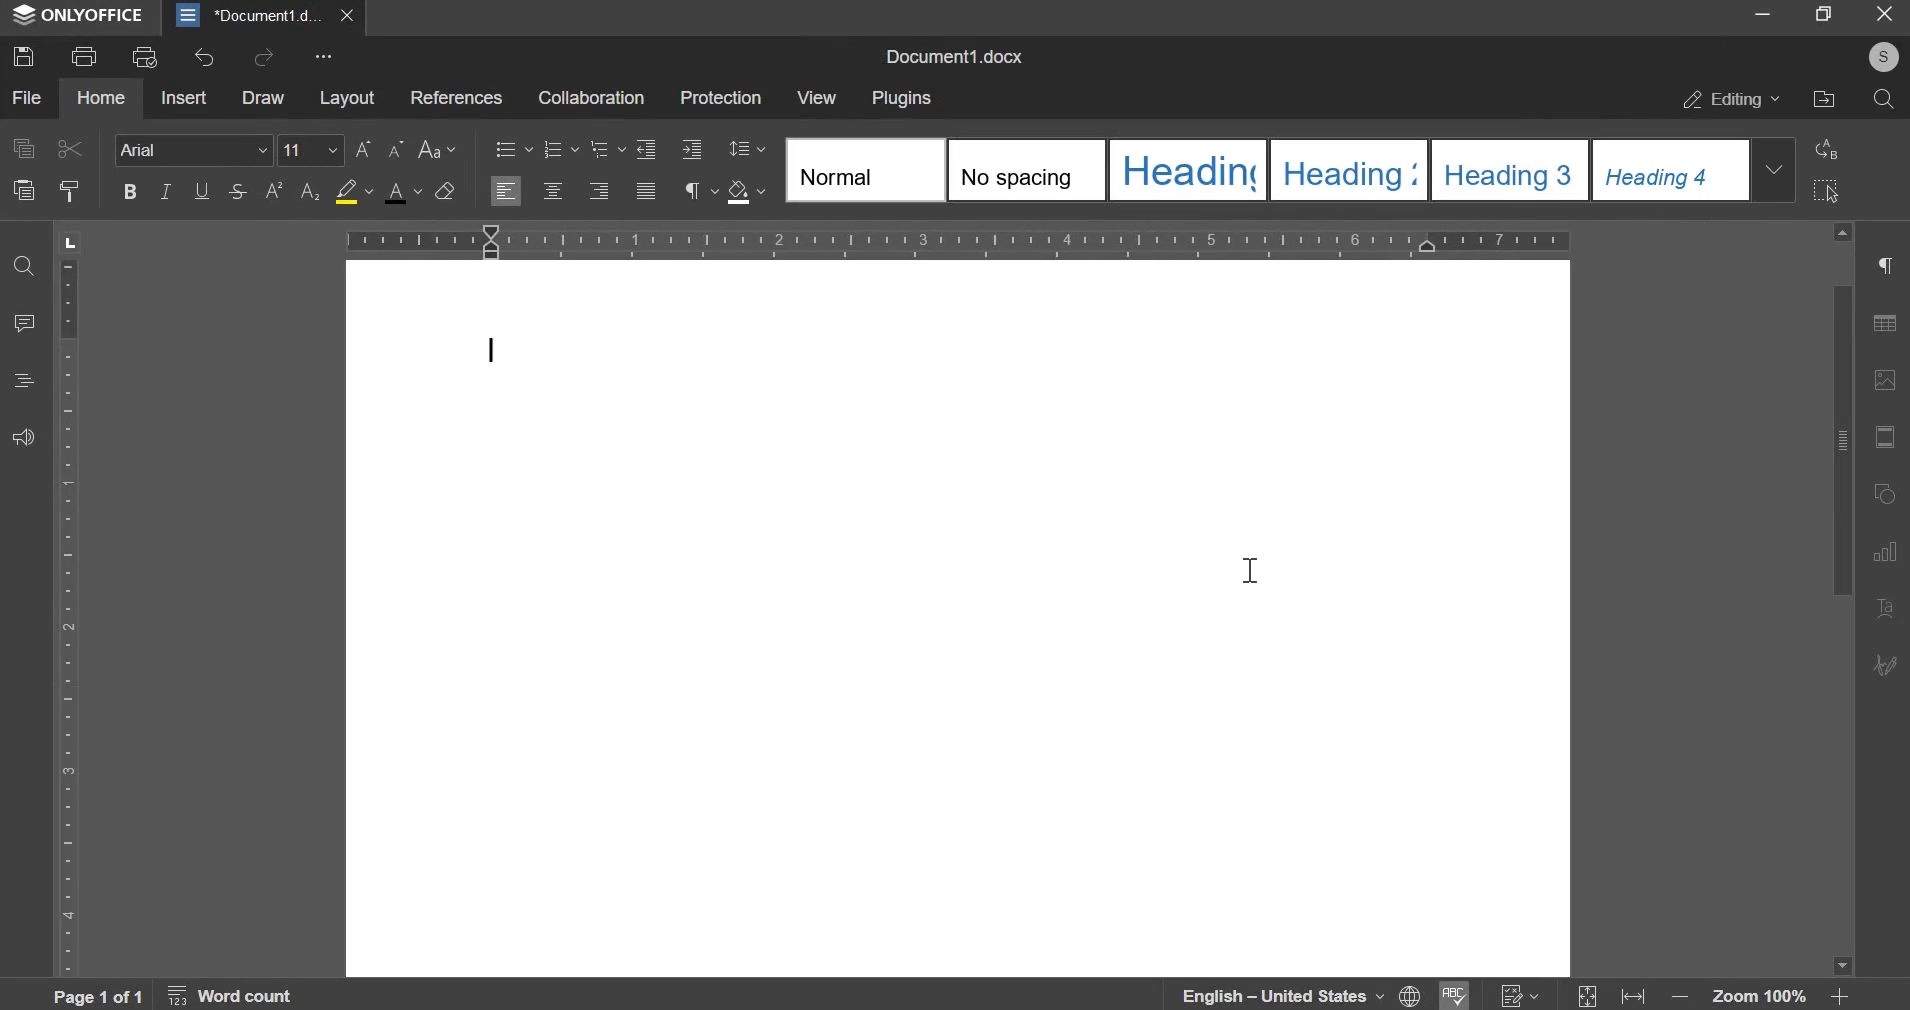 Image resolution: width=1910 pixels, height=1010 pixels. Describe the element at coordinates (143, 57) in the screenshot. I see `print preview` at that location.